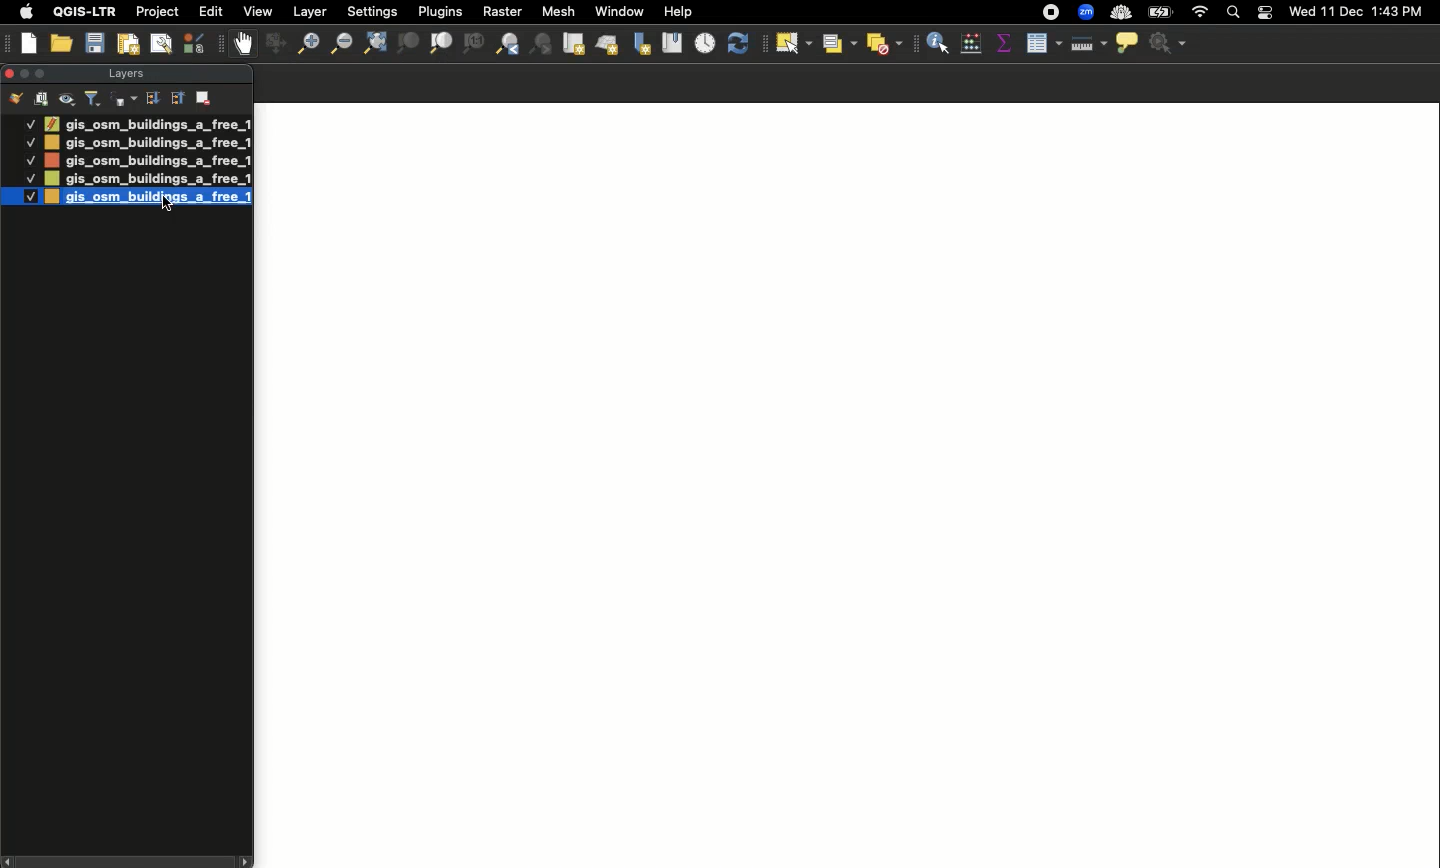 This screenshot has width=1440, height=868. I want to click on Show statistical summary, so click(1003, 44).